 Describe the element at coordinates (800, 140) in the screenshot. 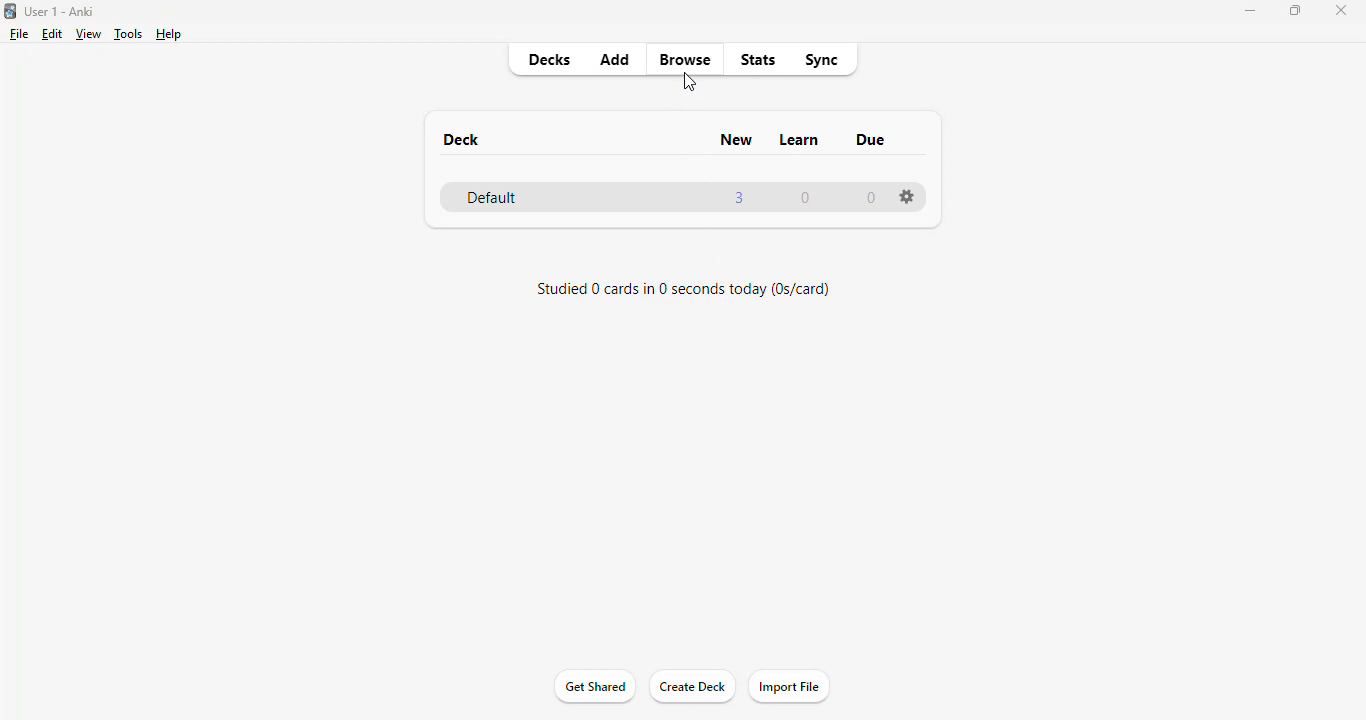

I see `learn` at that location.